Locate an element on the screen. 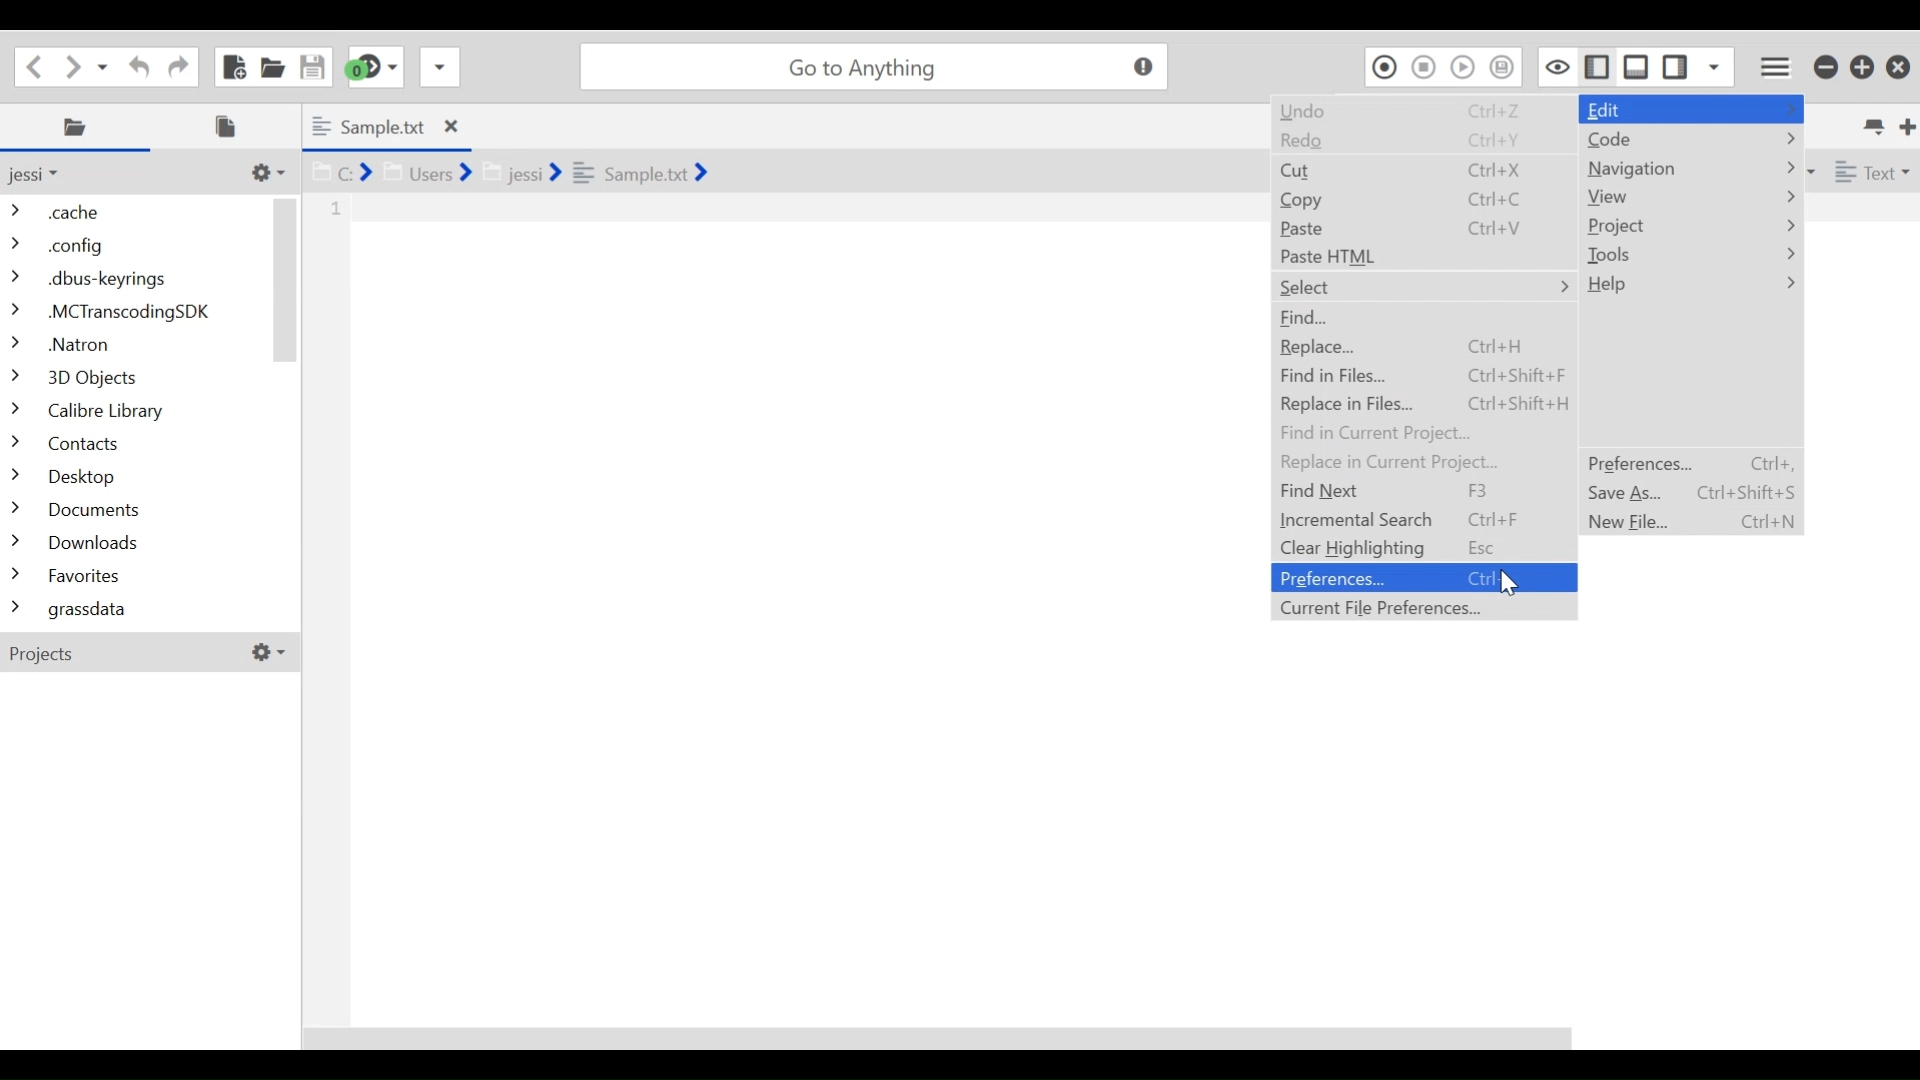  Save As is located at coordinates (1689, 492).